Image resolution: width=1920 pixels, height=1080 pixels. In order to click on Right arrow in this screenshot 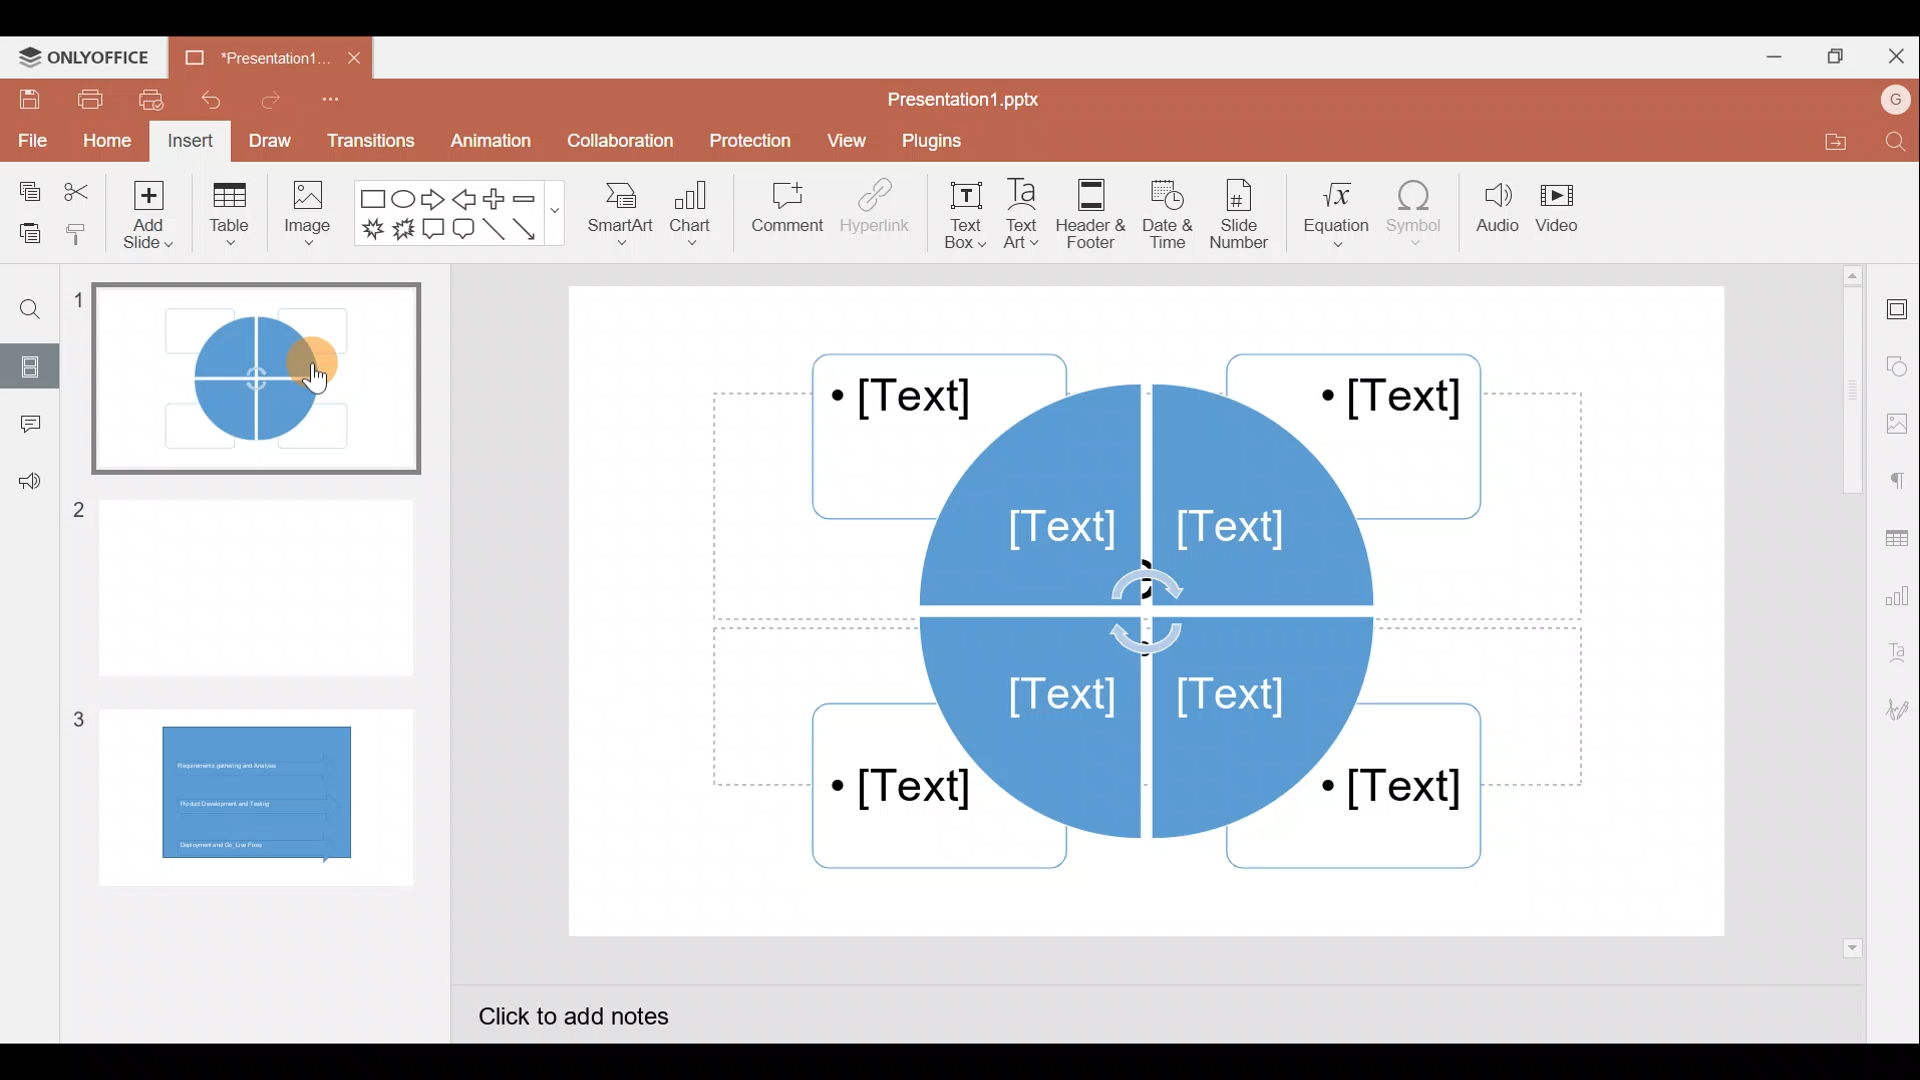, I will do `click(434, 201)`.